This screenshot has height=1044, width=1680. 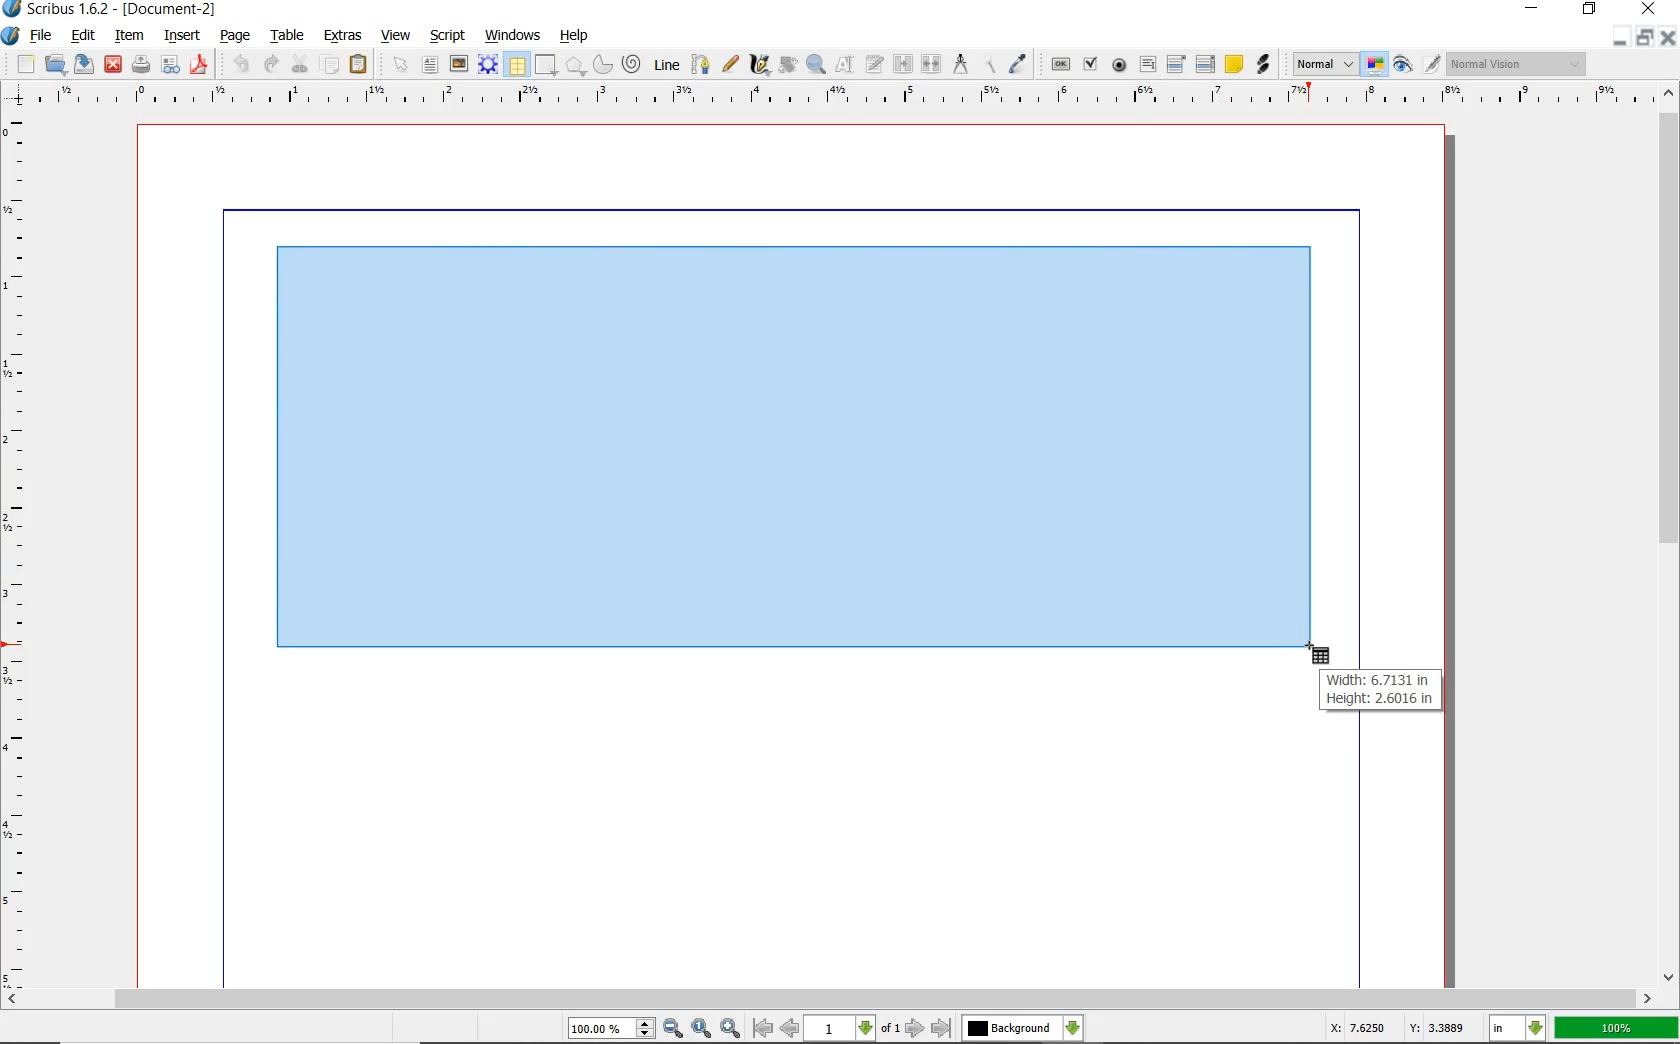 I want to click on save, so click(x=83, y=66).